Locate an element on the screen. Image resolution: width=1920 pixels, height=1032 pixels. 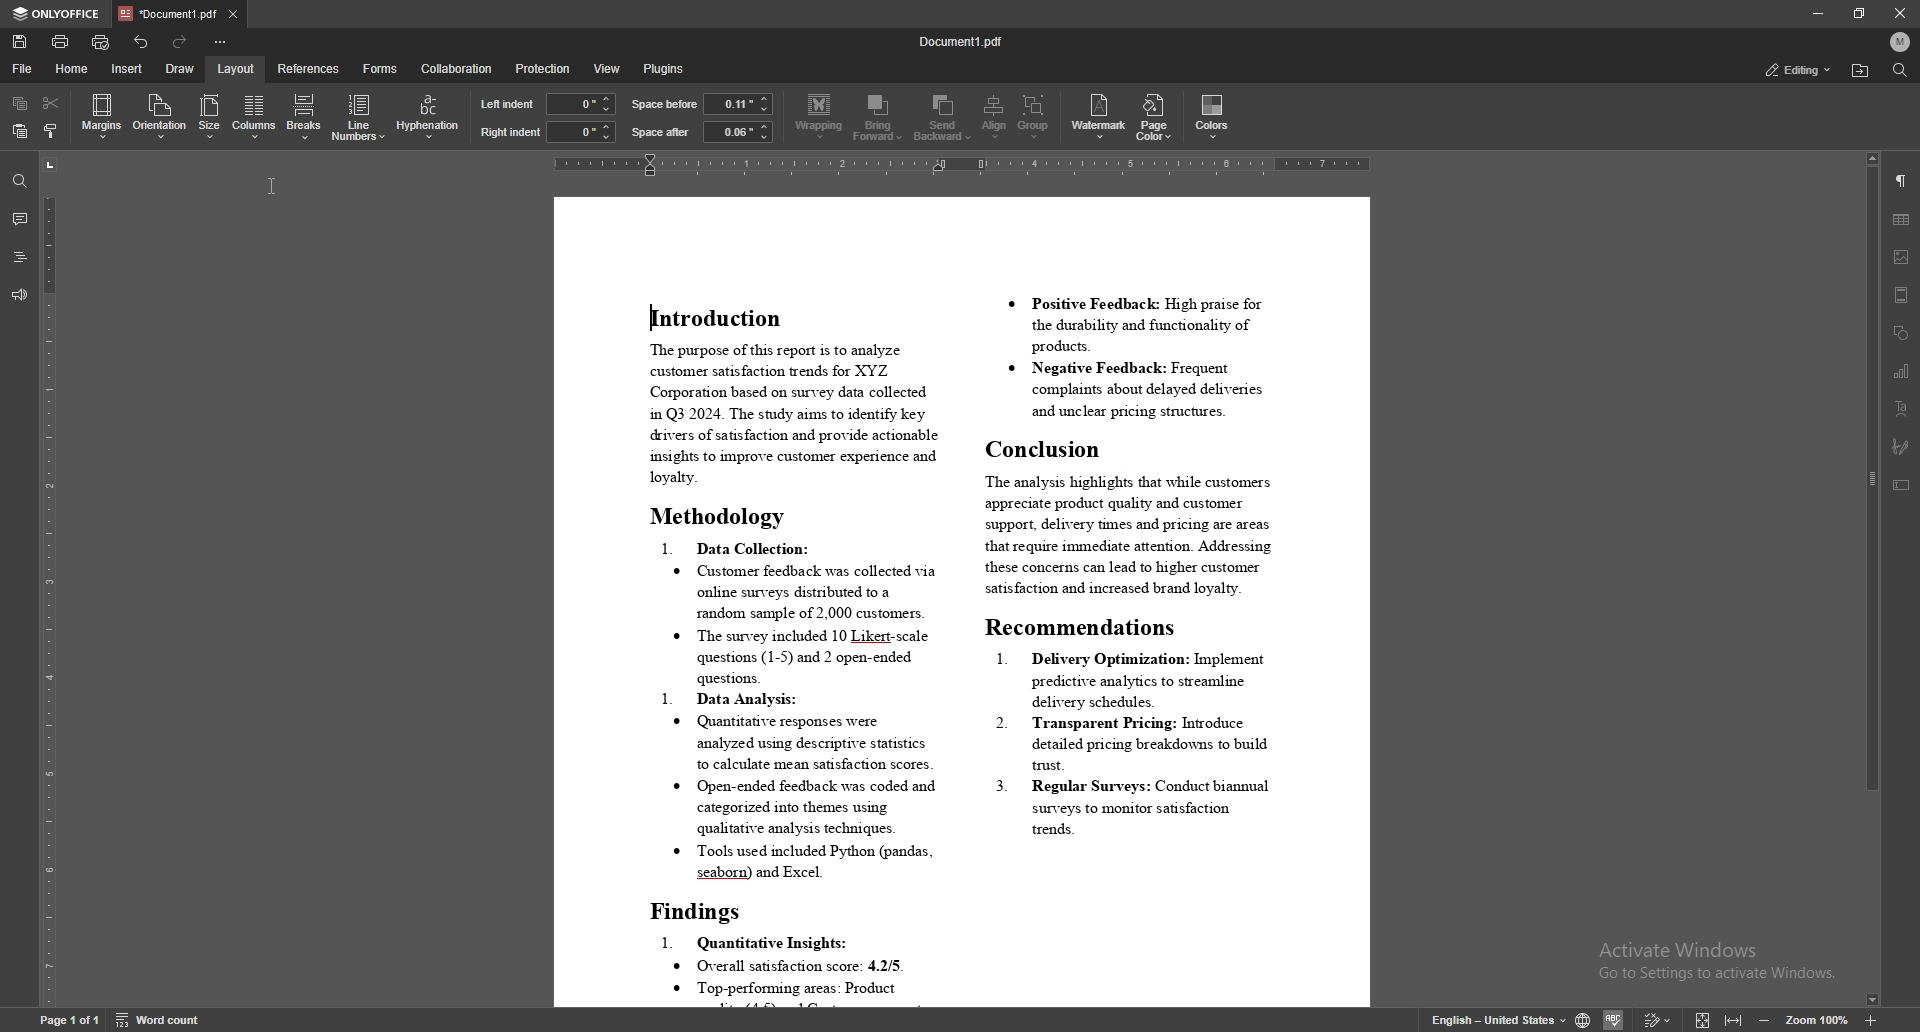
spell check is located at coordinates (1616, 1019).